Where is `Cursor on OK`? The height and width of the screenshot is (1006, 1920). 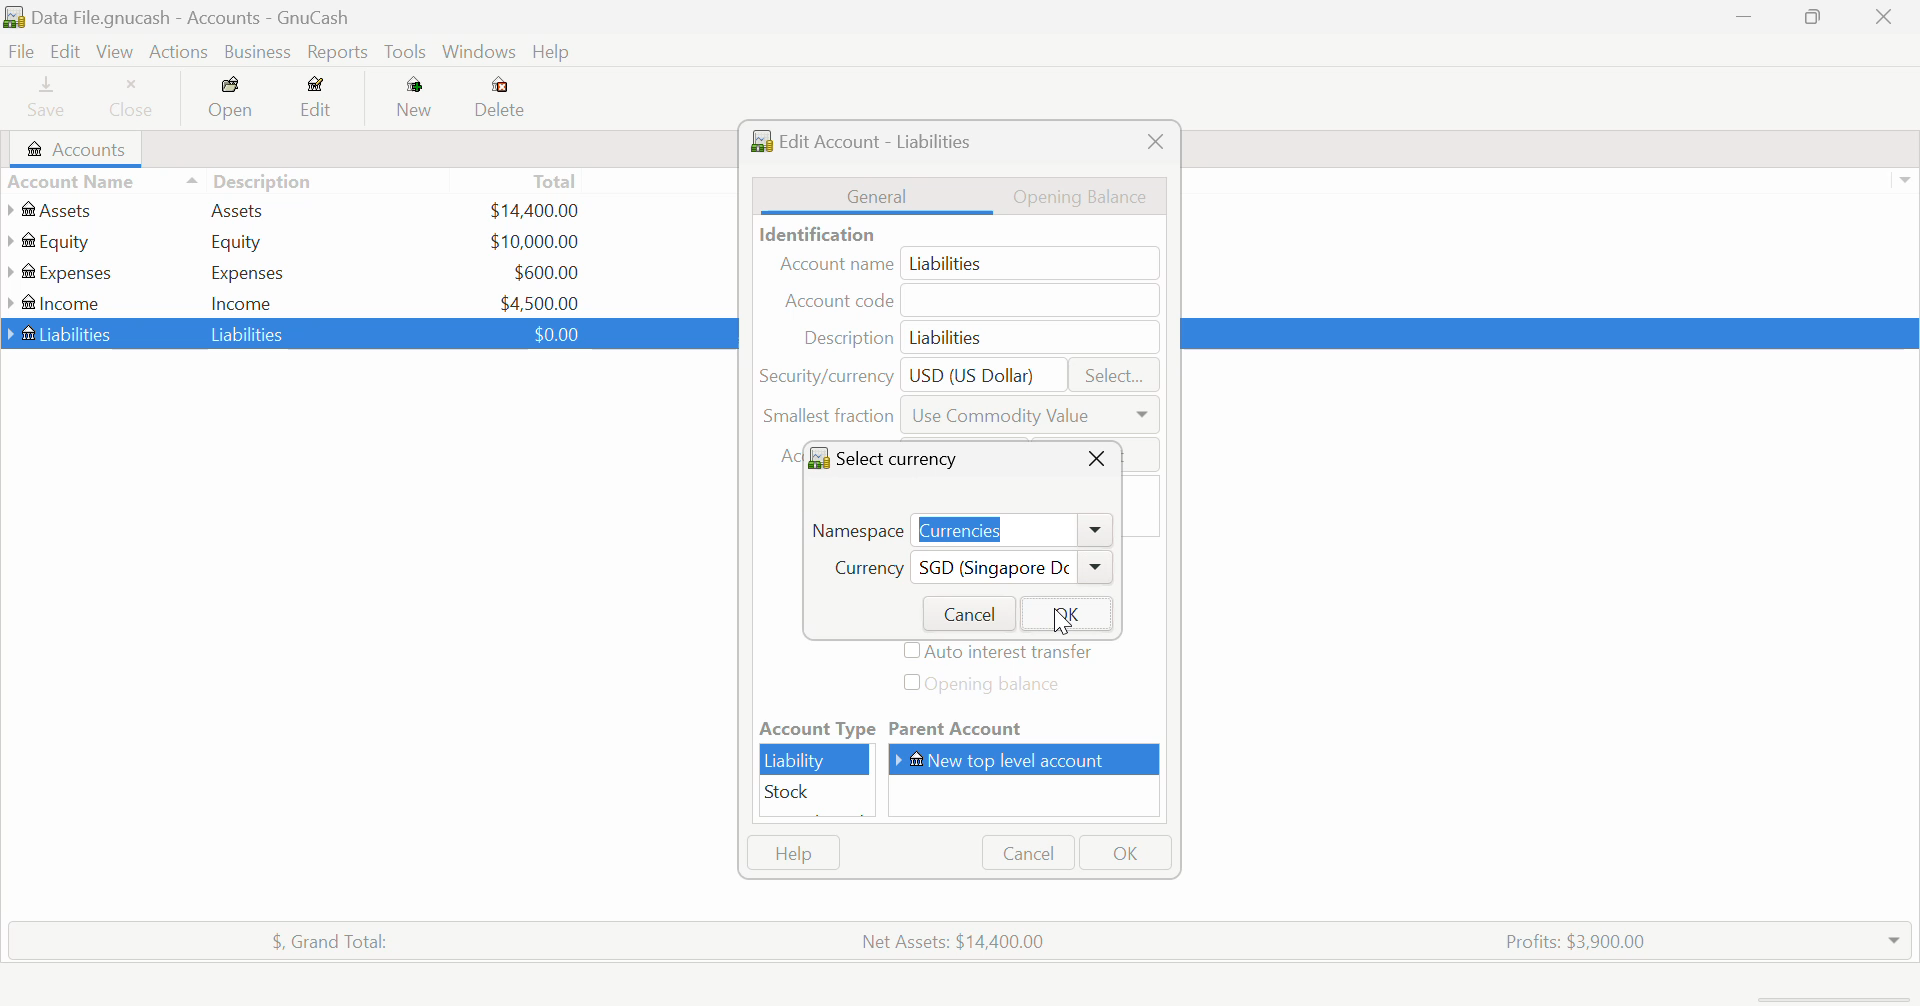
Cursor on OK is located at coordinates (1058, 618).